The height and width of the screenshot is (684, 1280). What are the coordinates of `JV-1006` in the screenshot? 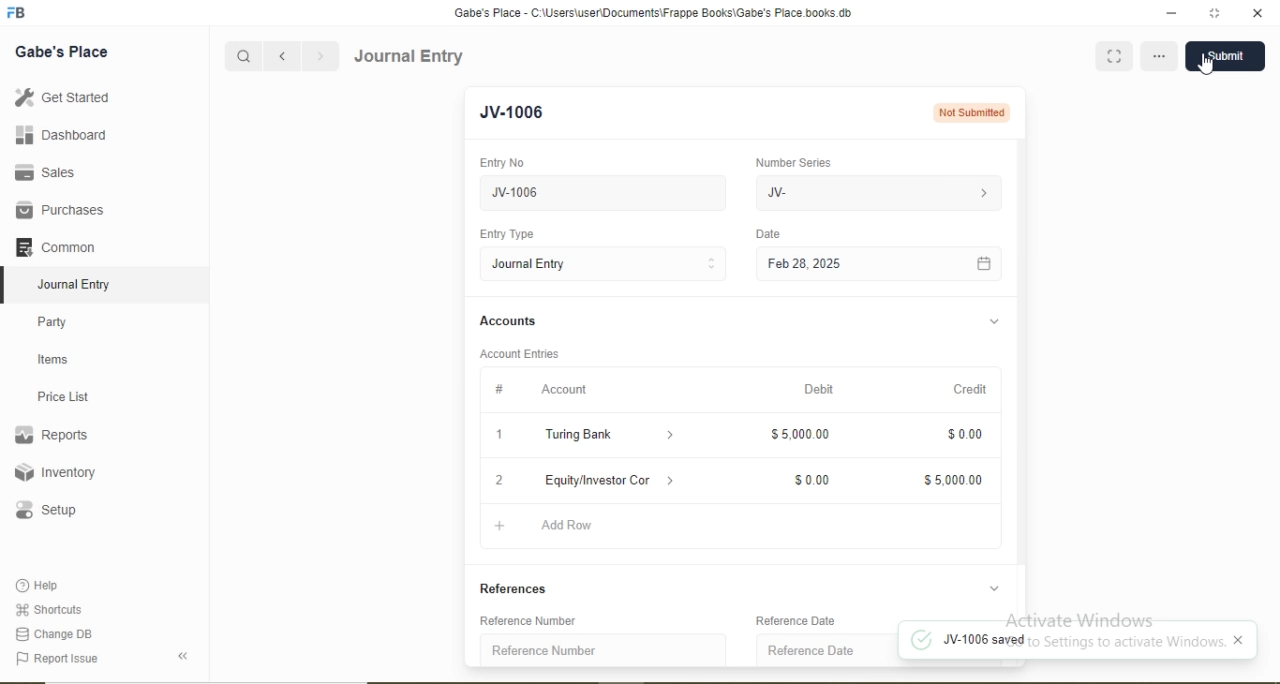 It's located at (520, 113).